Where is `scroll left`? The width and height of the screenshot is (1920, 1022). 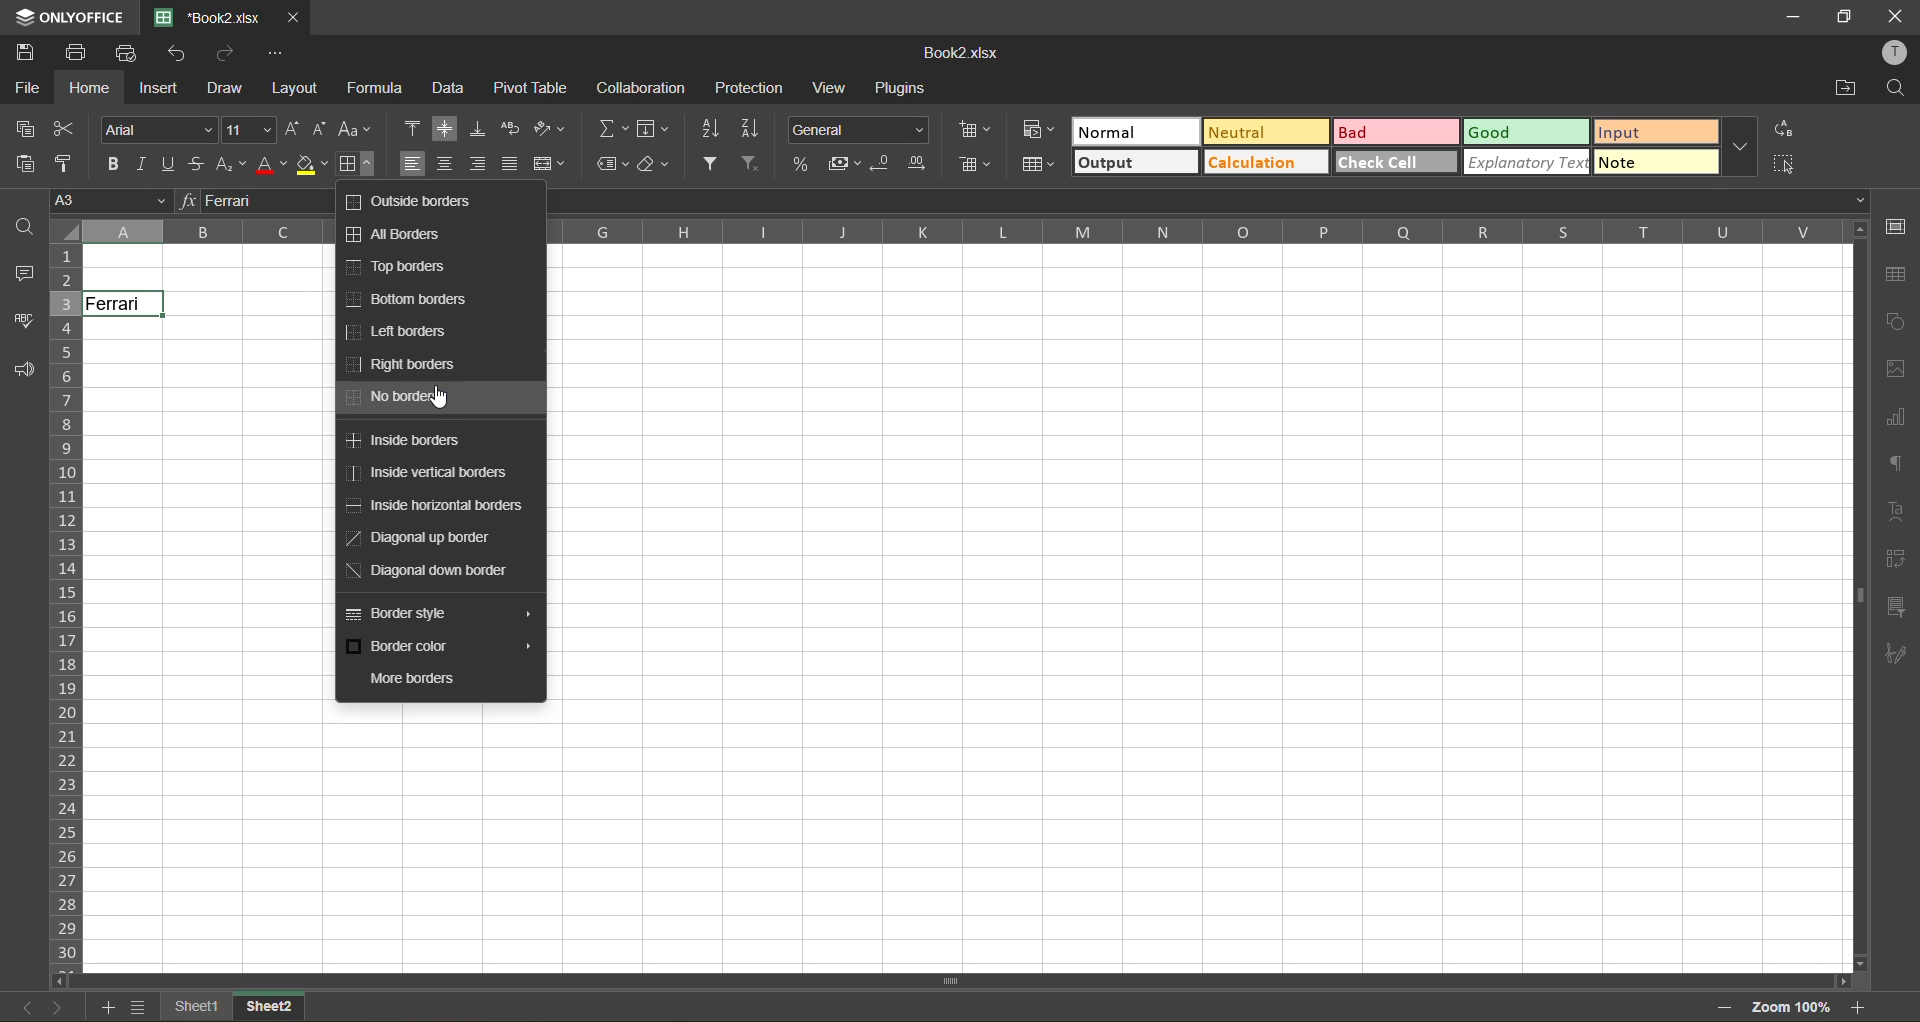 scroll left is located at coordinates (64, 981).